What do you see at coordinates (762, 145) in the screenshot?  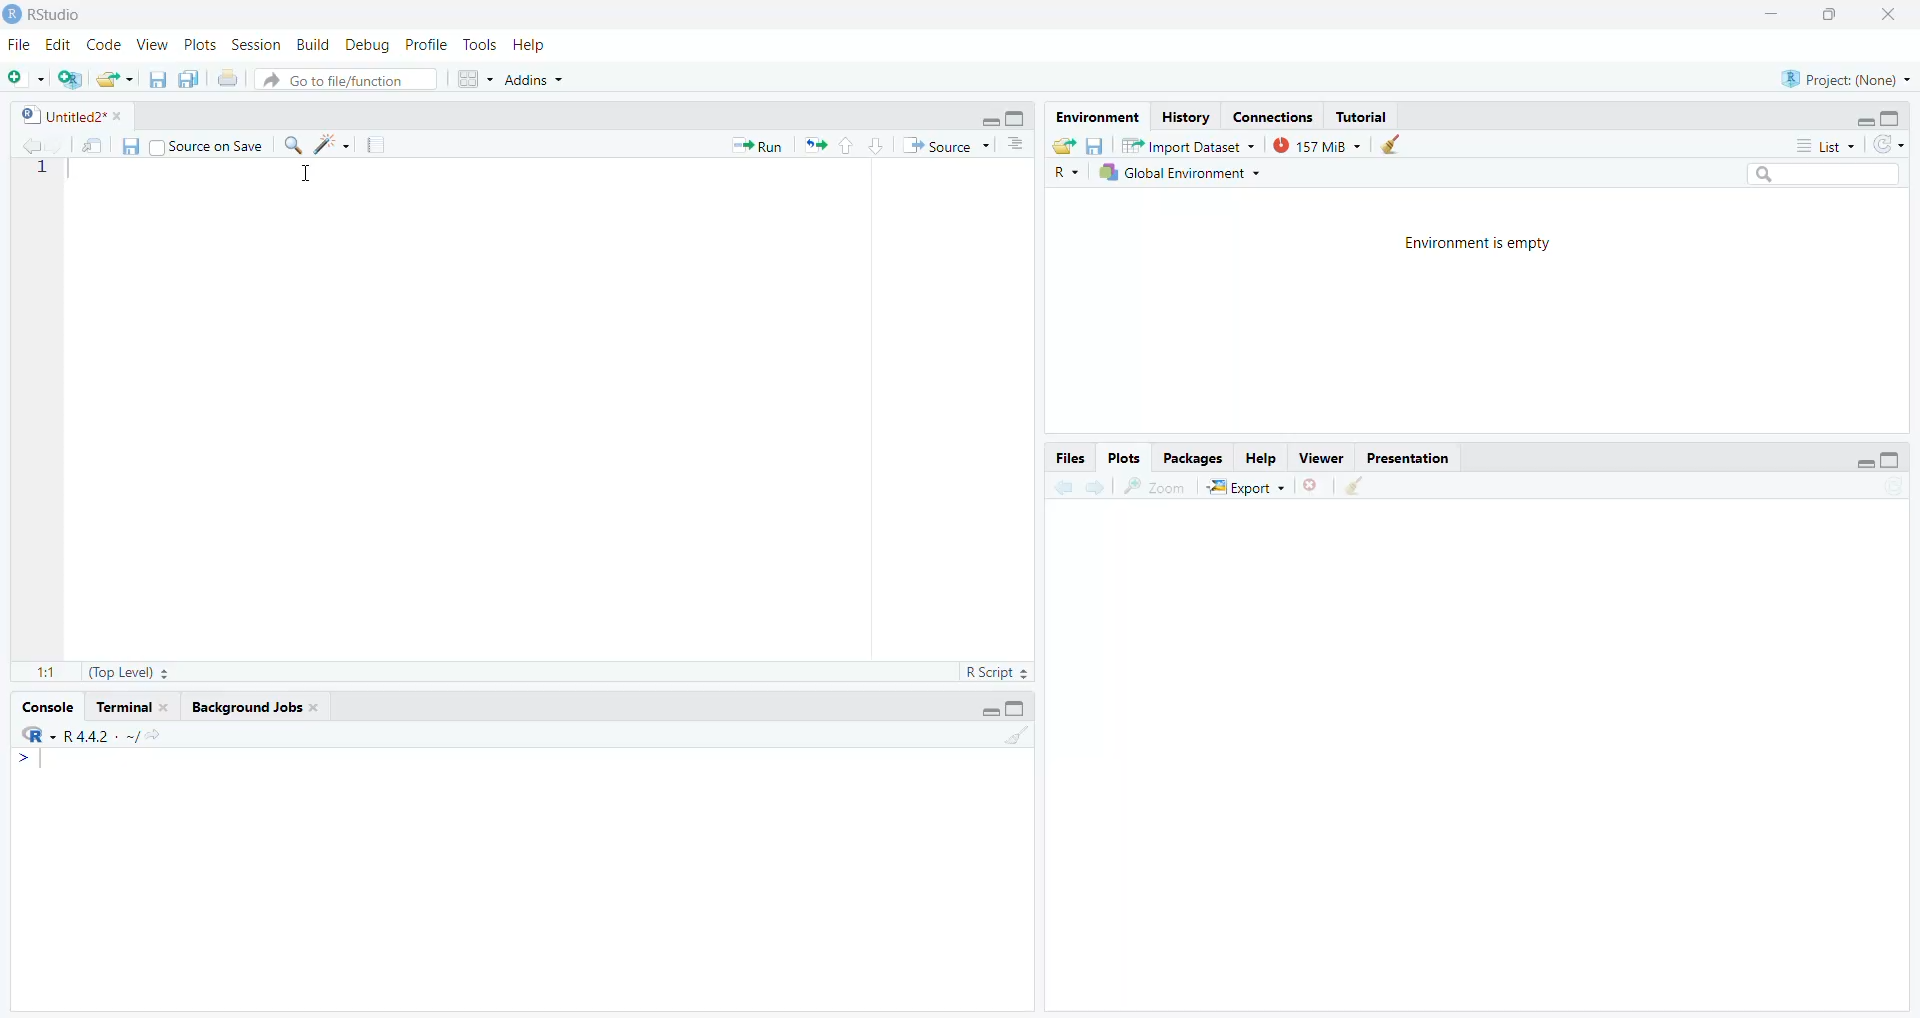 I see `» Run` at bounding box center [762, 145].